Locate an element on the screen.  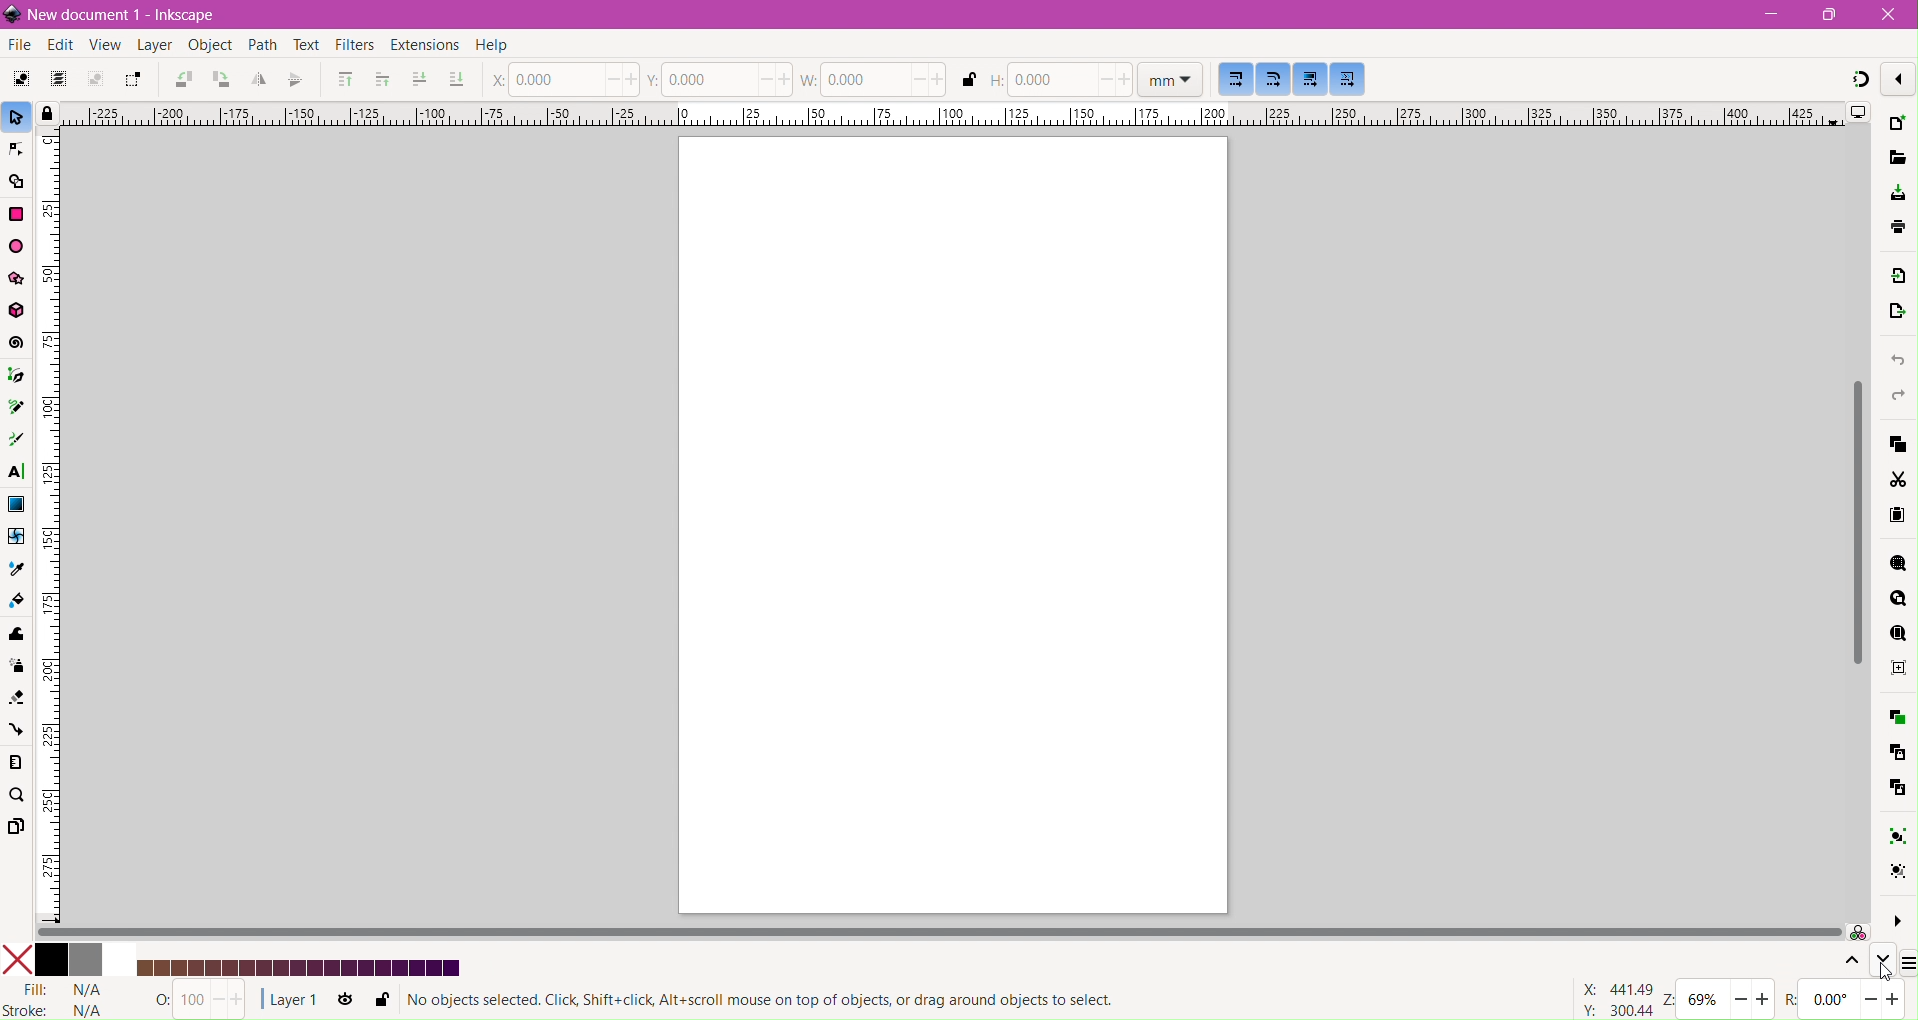
Filters is located at coordinates (355, 47).